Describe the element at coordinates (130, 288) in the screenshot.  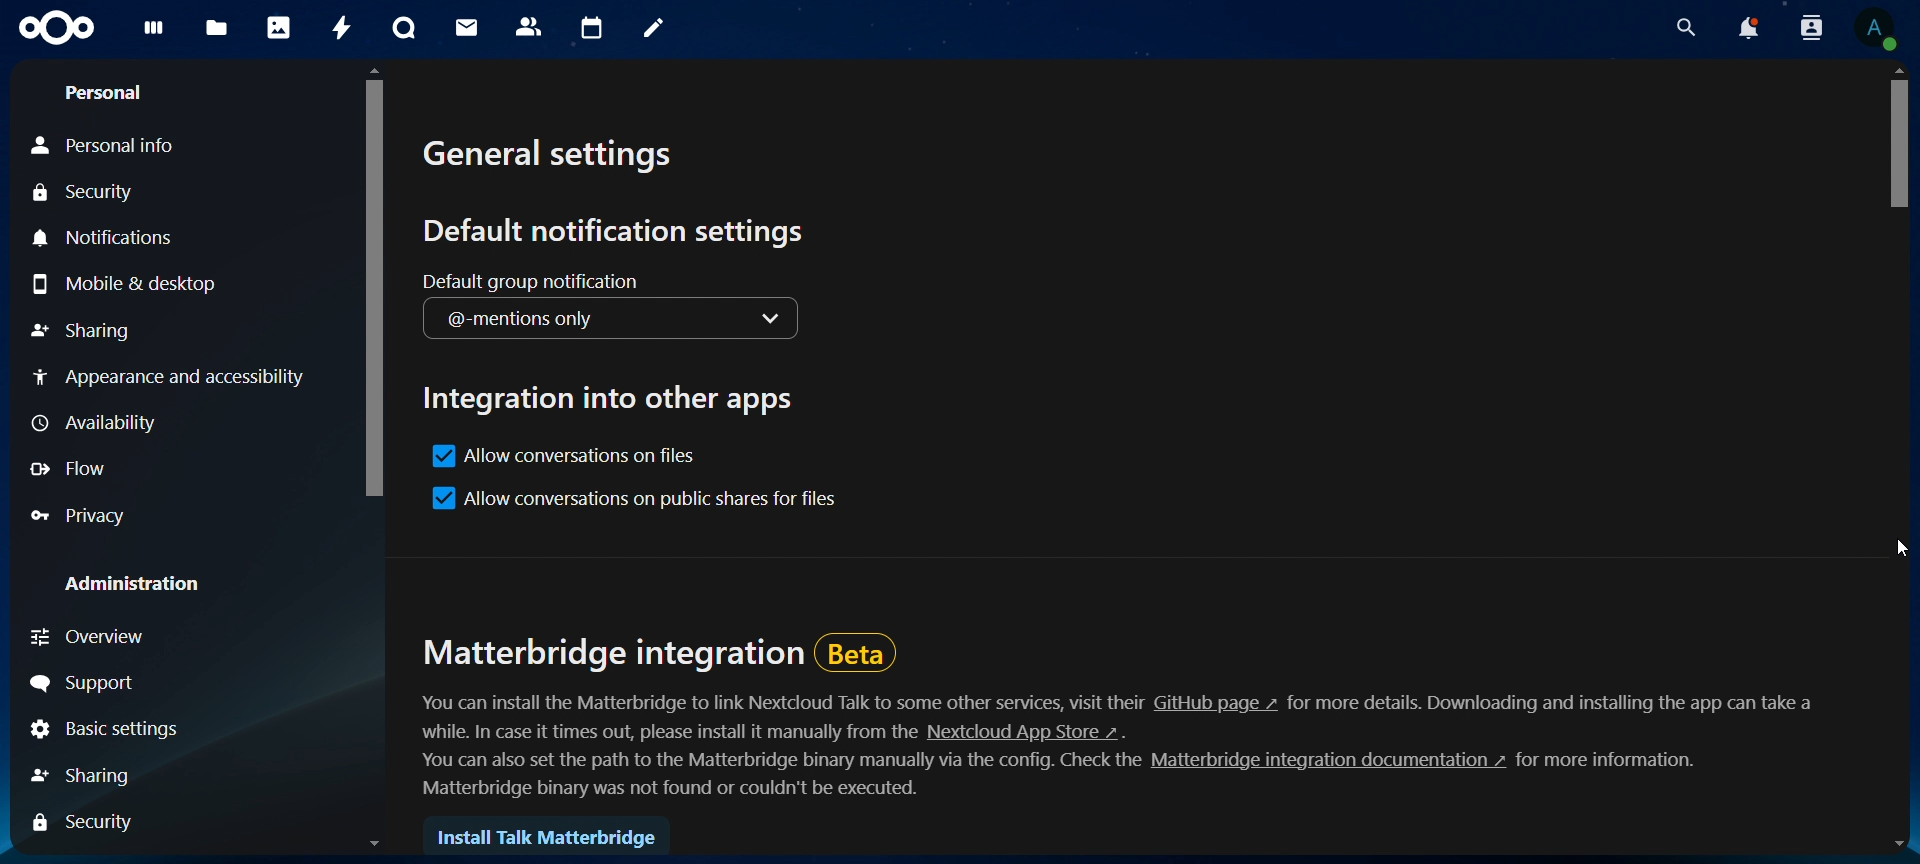
I see `Mobile & Desktop` at that location.